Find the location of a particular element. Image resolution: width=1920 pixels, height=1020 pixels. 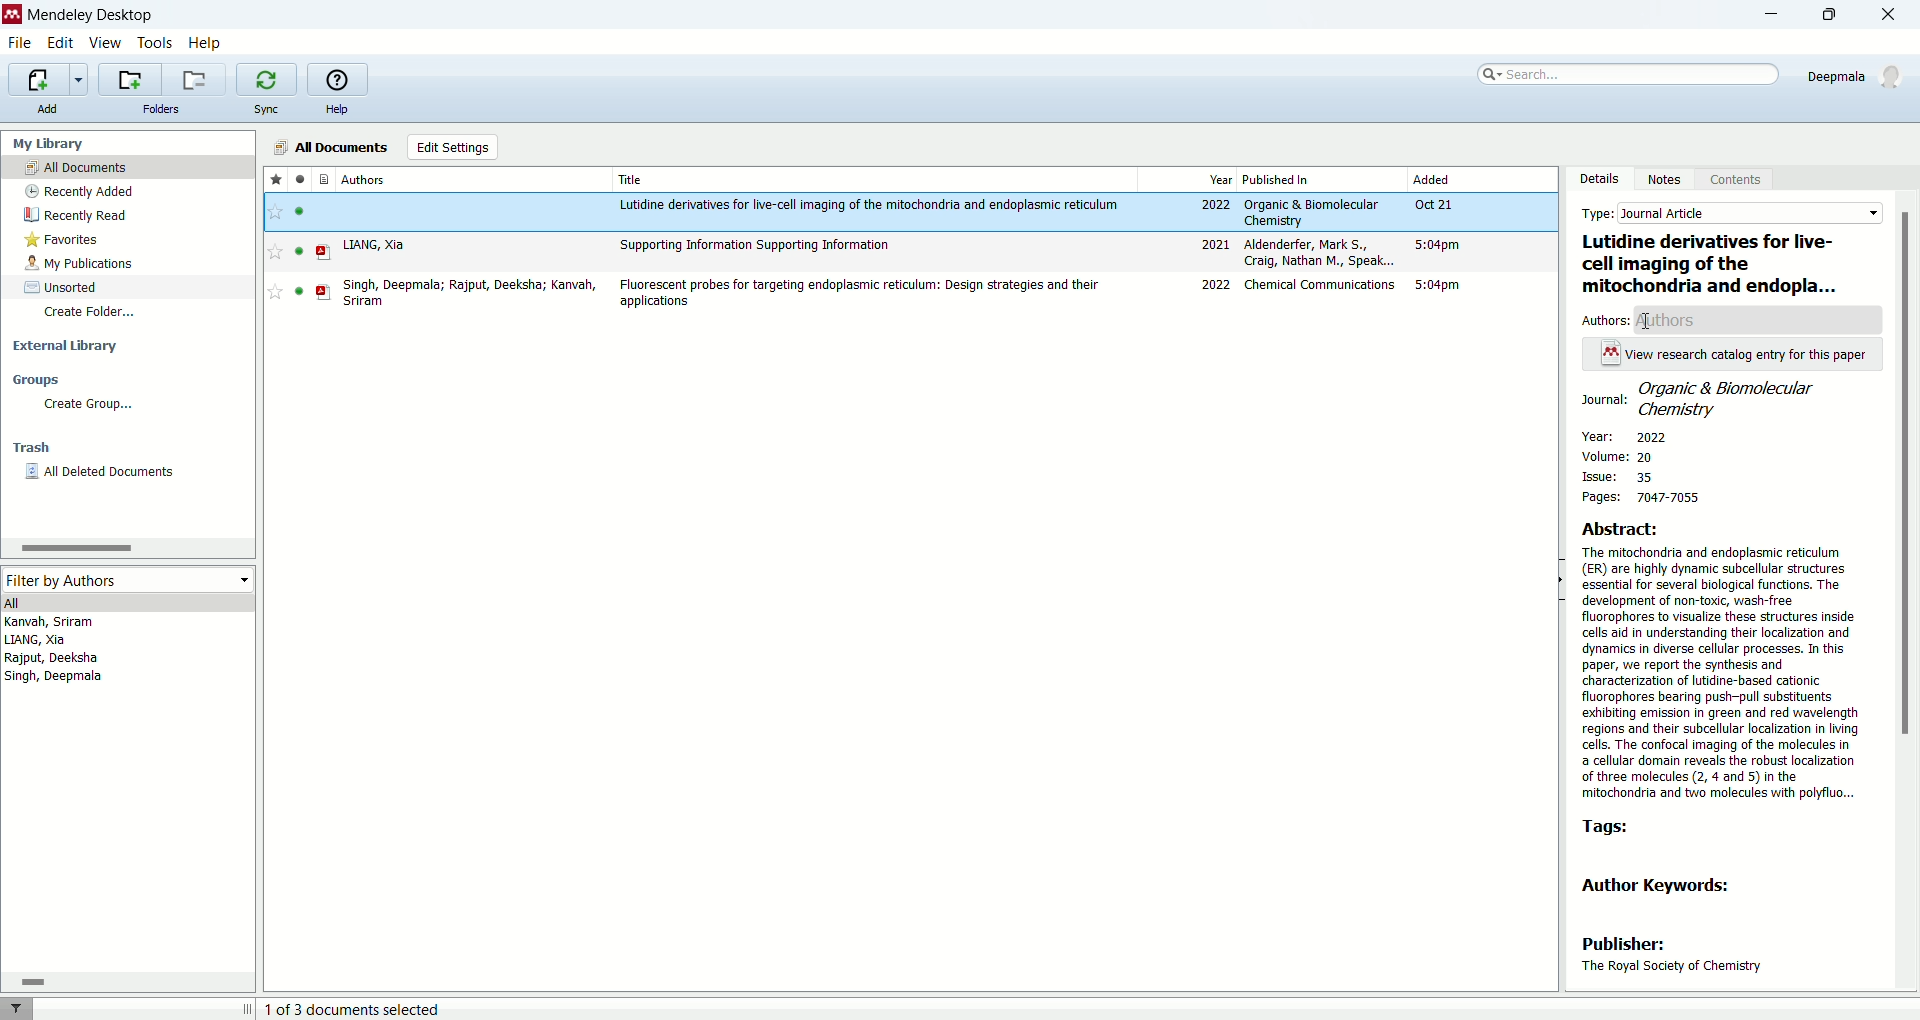

issue: 35 is located at coordinates (1619, 477).